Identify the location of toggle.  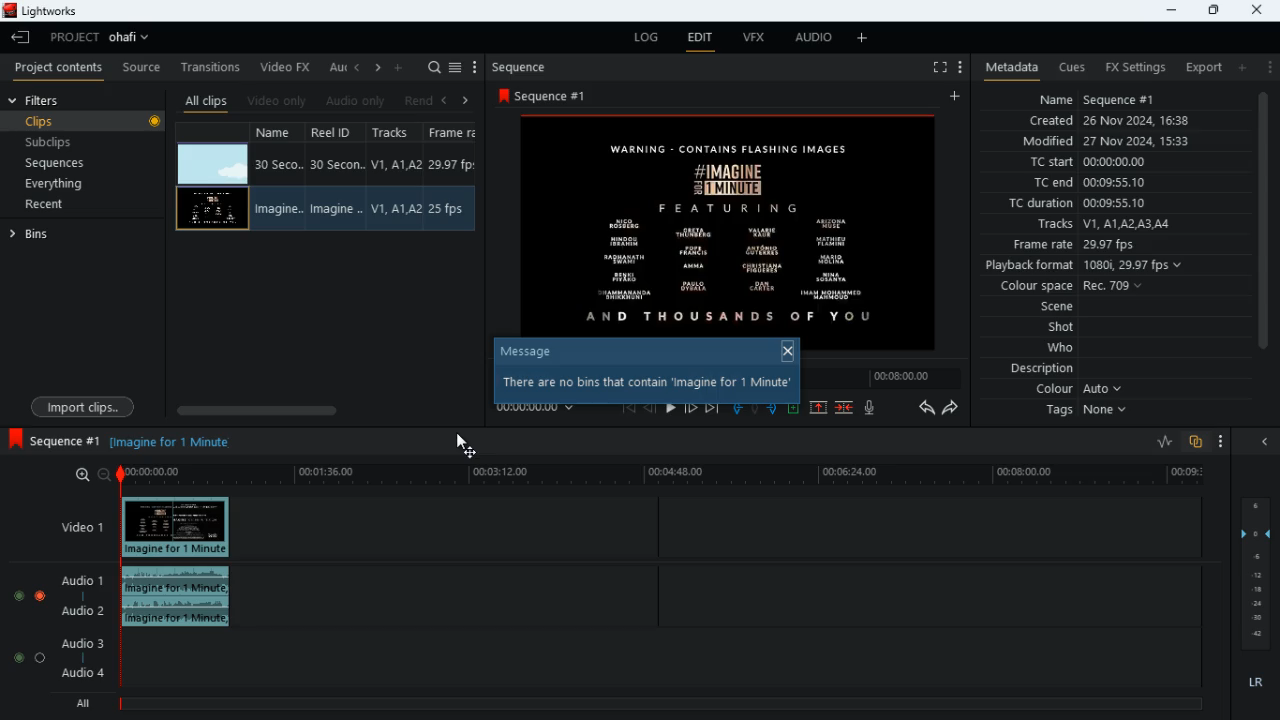
(41, 596).